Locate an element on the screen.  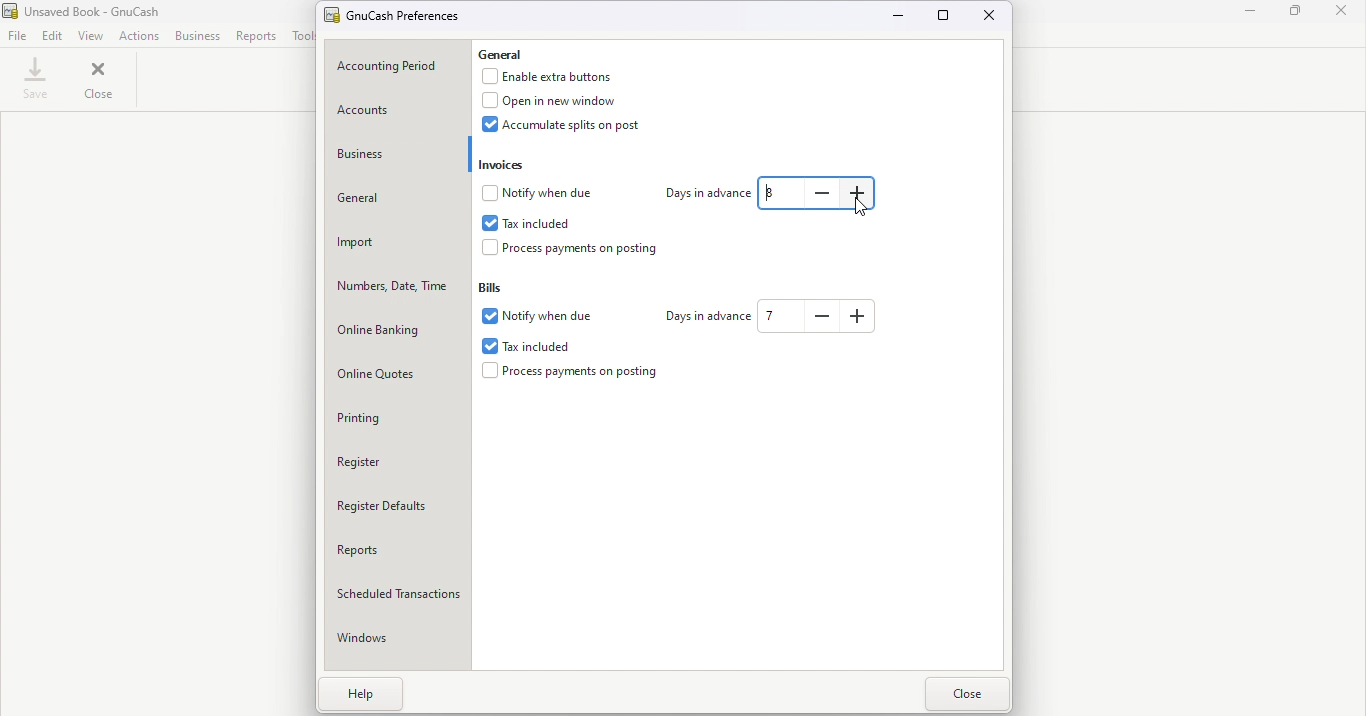
Invoices is located at coordinates (504, 164).